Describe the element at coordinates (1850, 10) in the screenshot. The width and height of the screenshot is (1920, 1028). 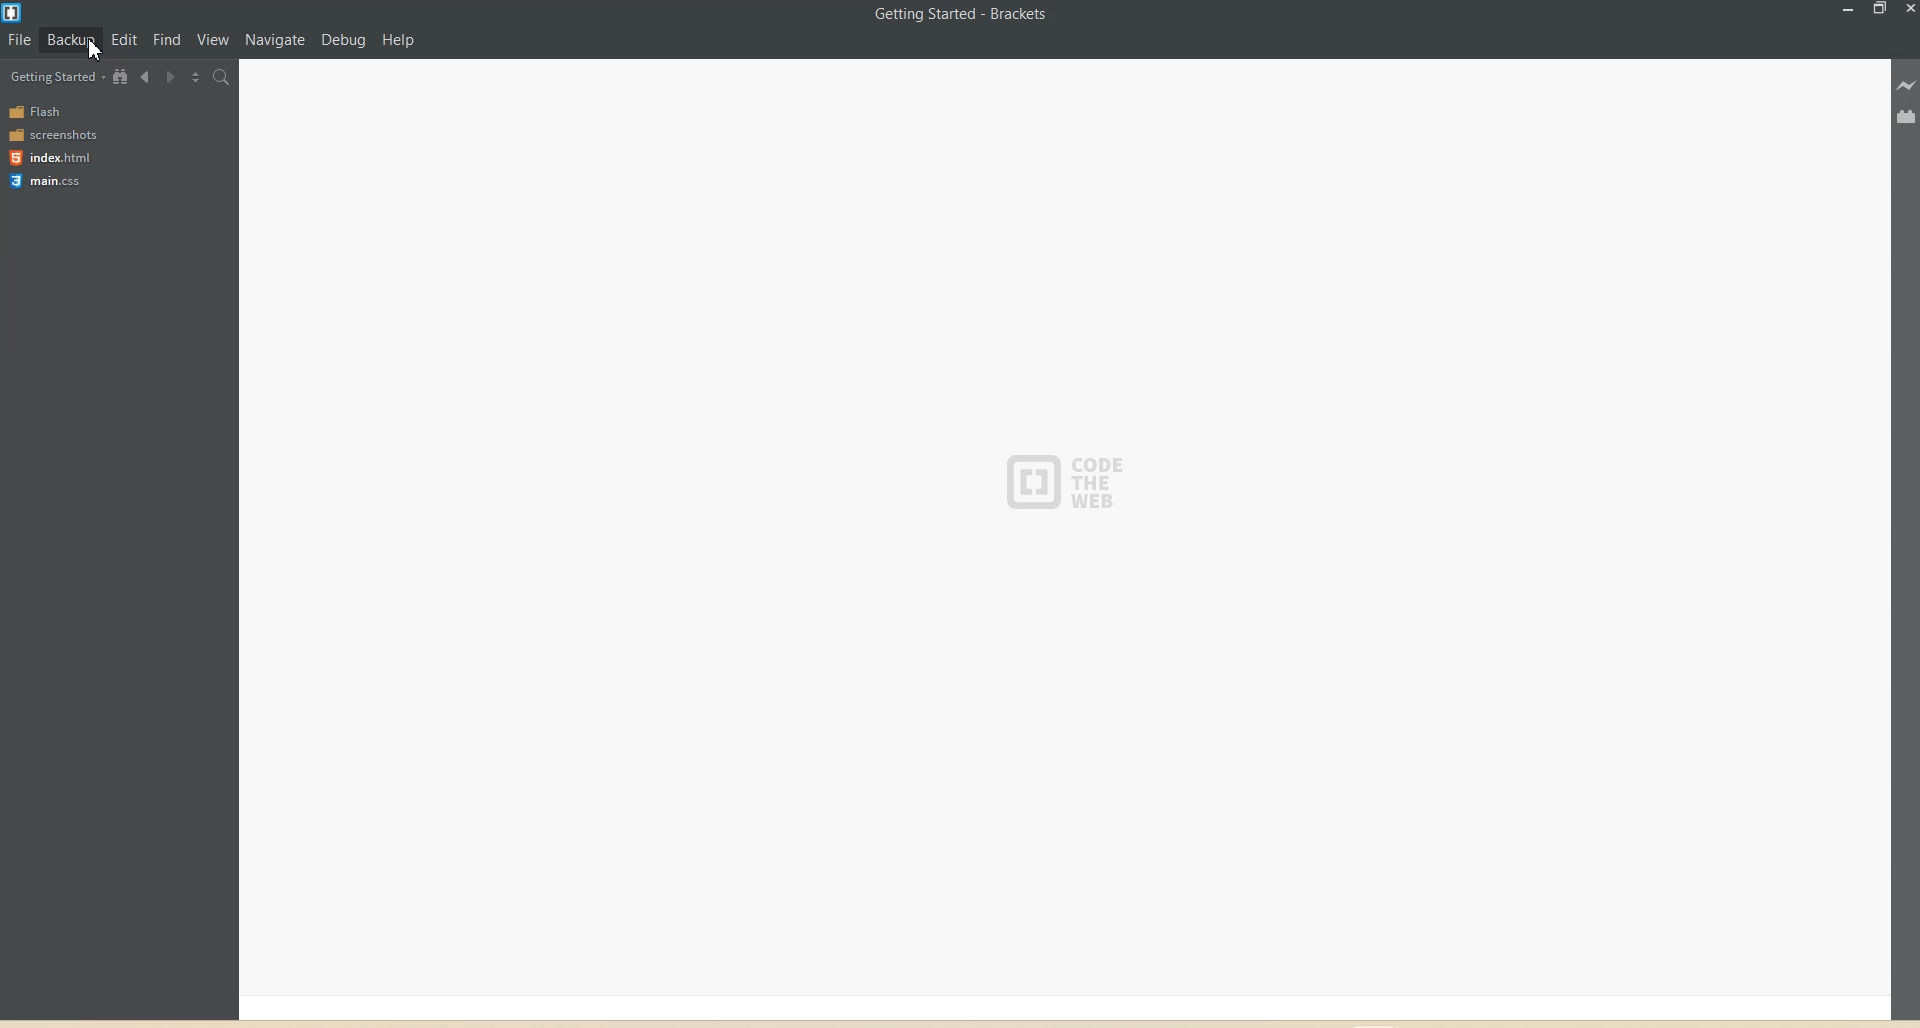
I see `Minimize` at that location.